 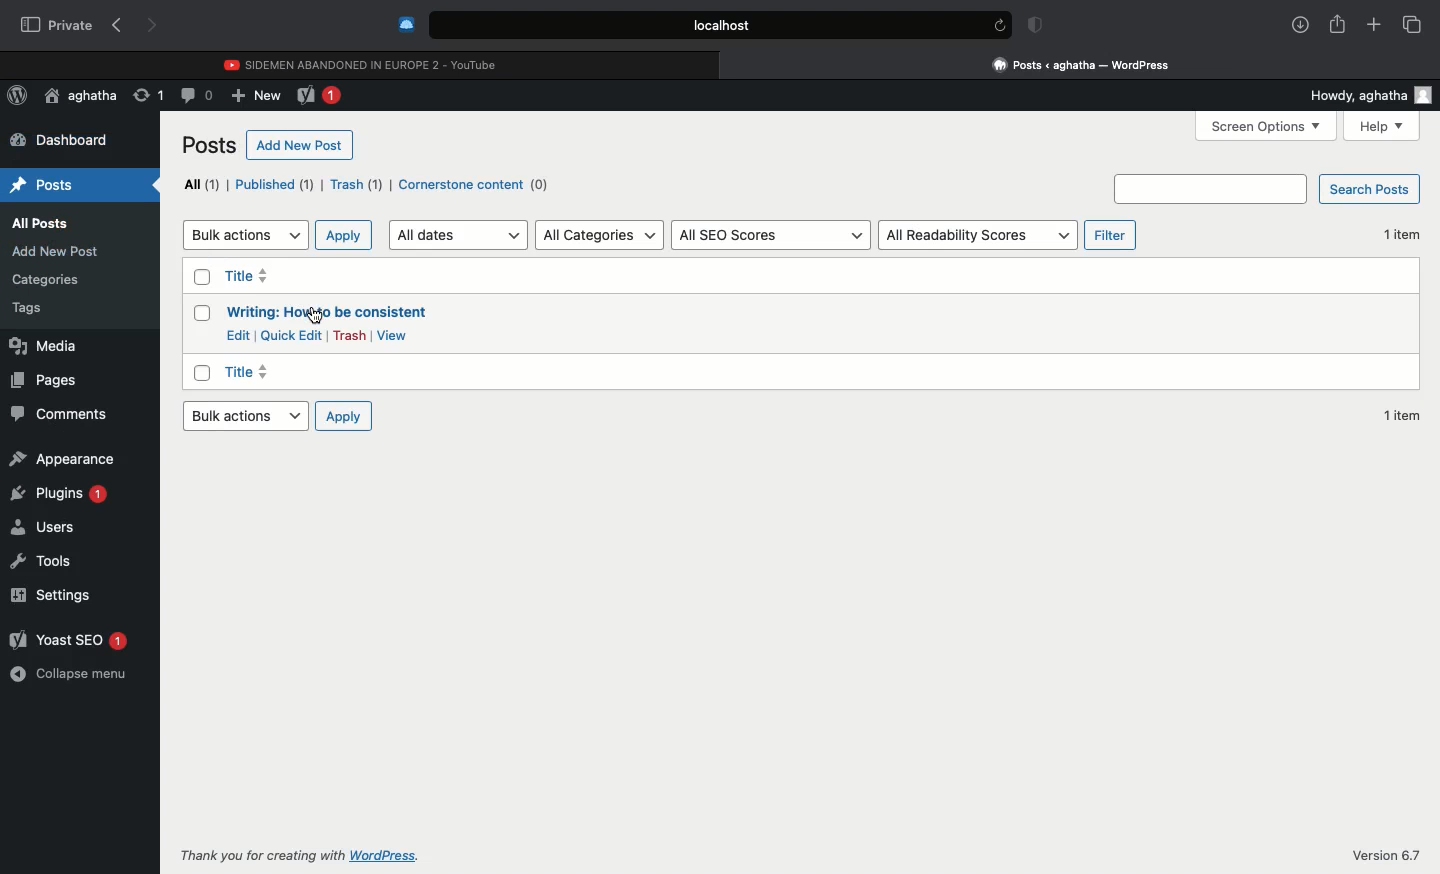 I want to click on Add new post, so click(x=301, y=145).